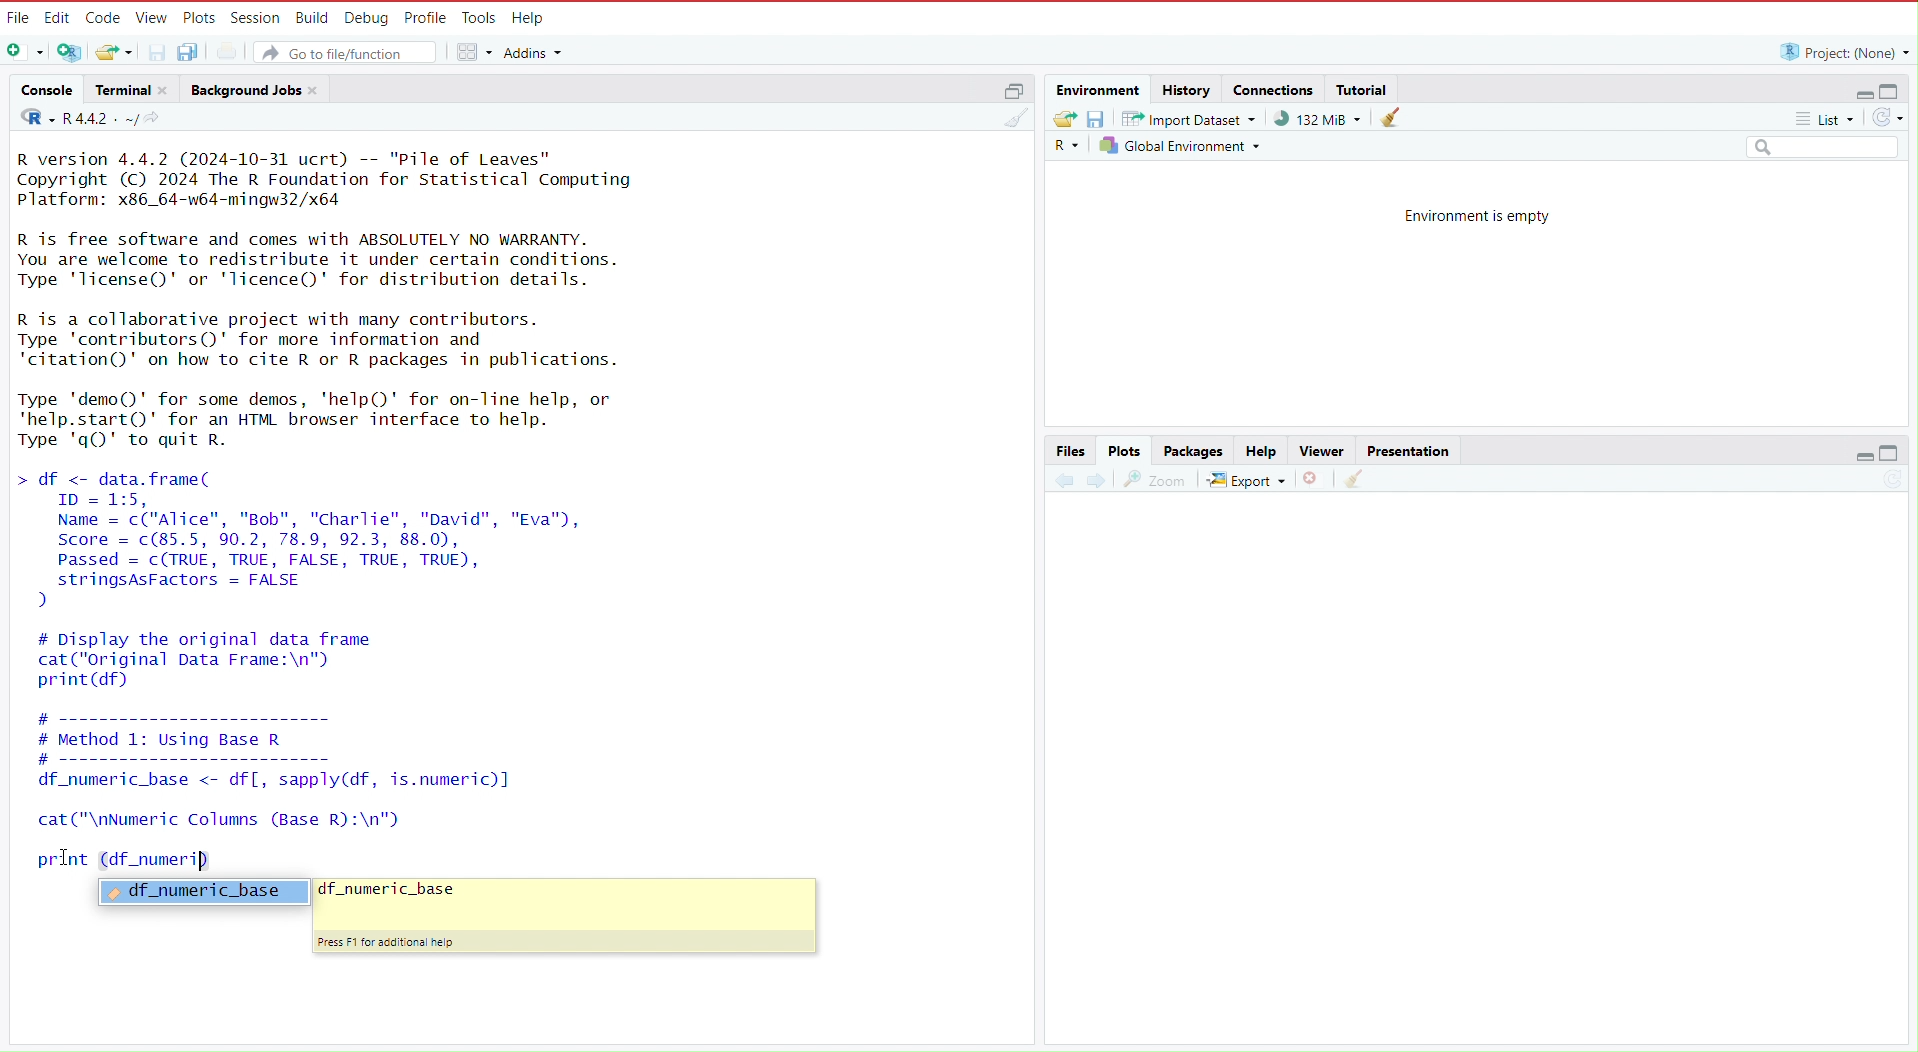 This screenshot has height=1052, width=1918. I want to click on maximize, so click(1900, 453).